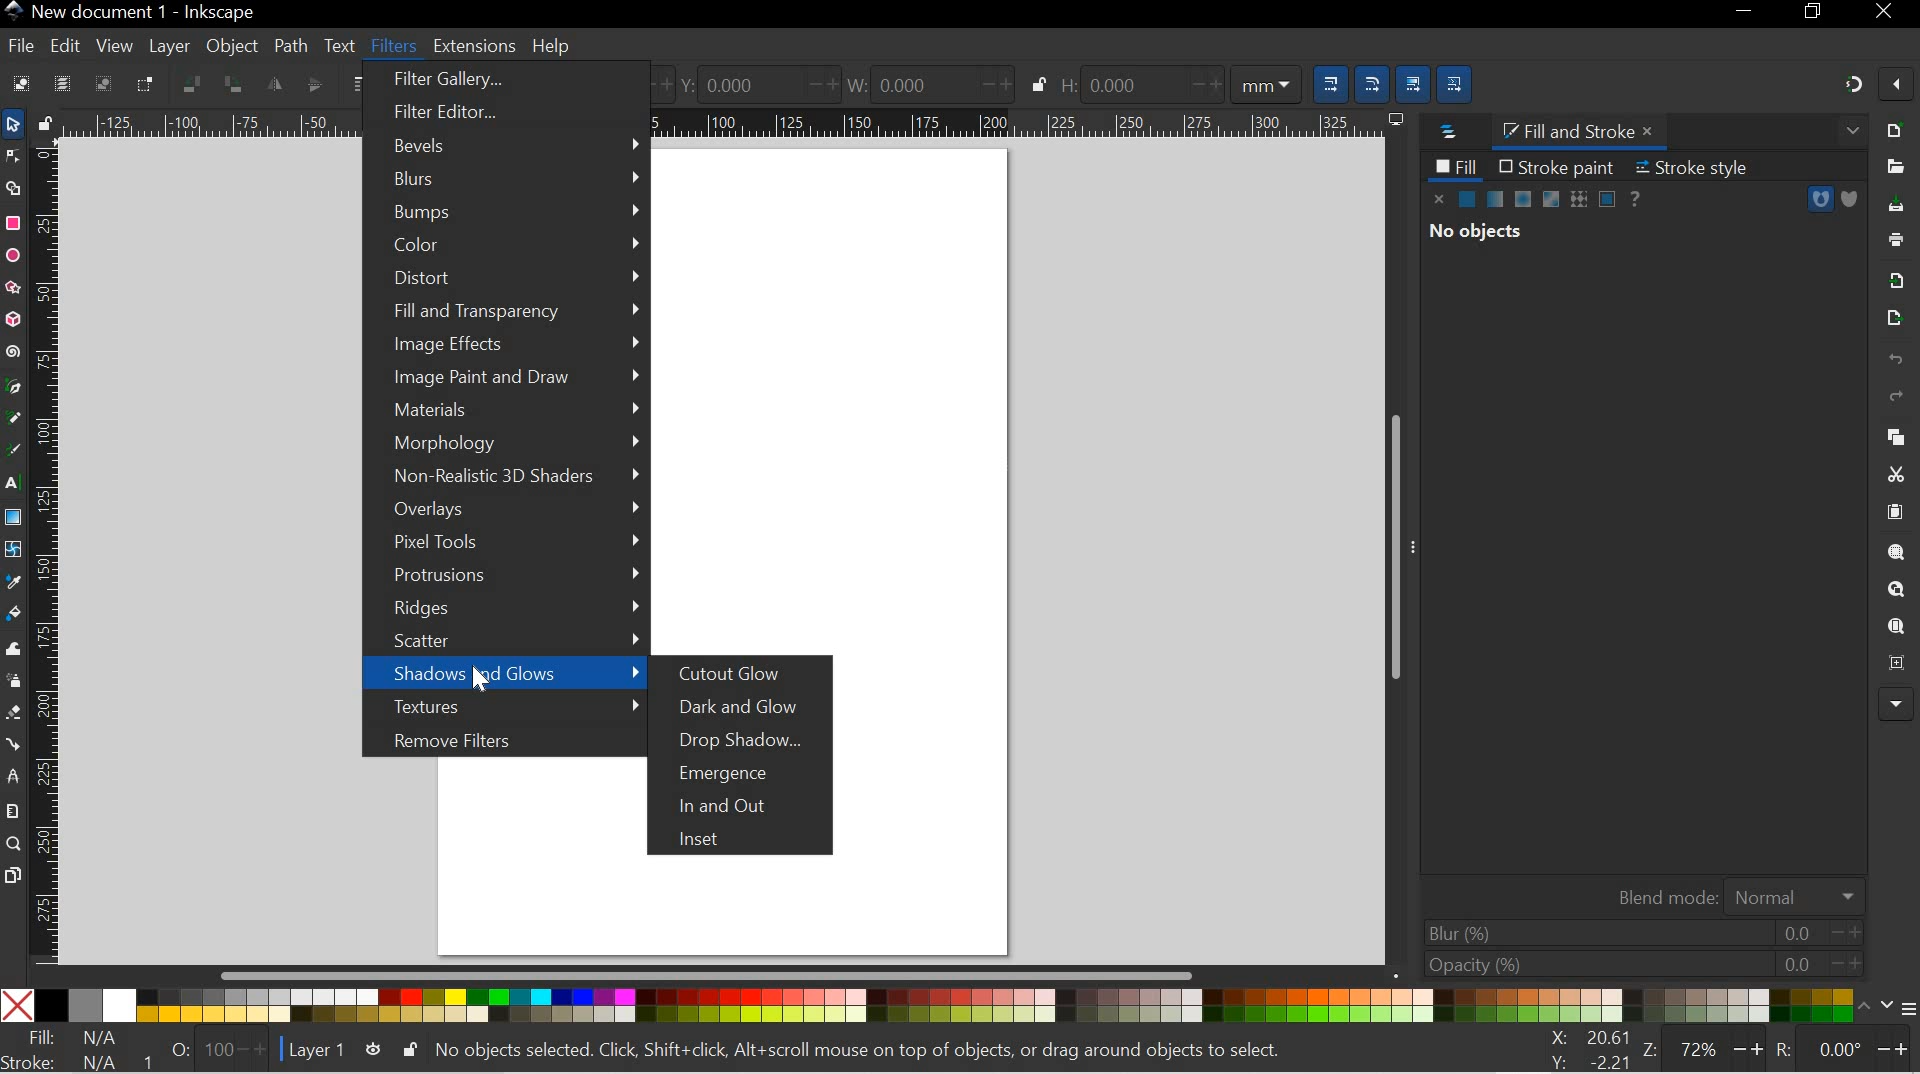  Describe the element at coordinates (1415, 80) in the screenshot. I see `MOVE GRADIENTS` at that location.